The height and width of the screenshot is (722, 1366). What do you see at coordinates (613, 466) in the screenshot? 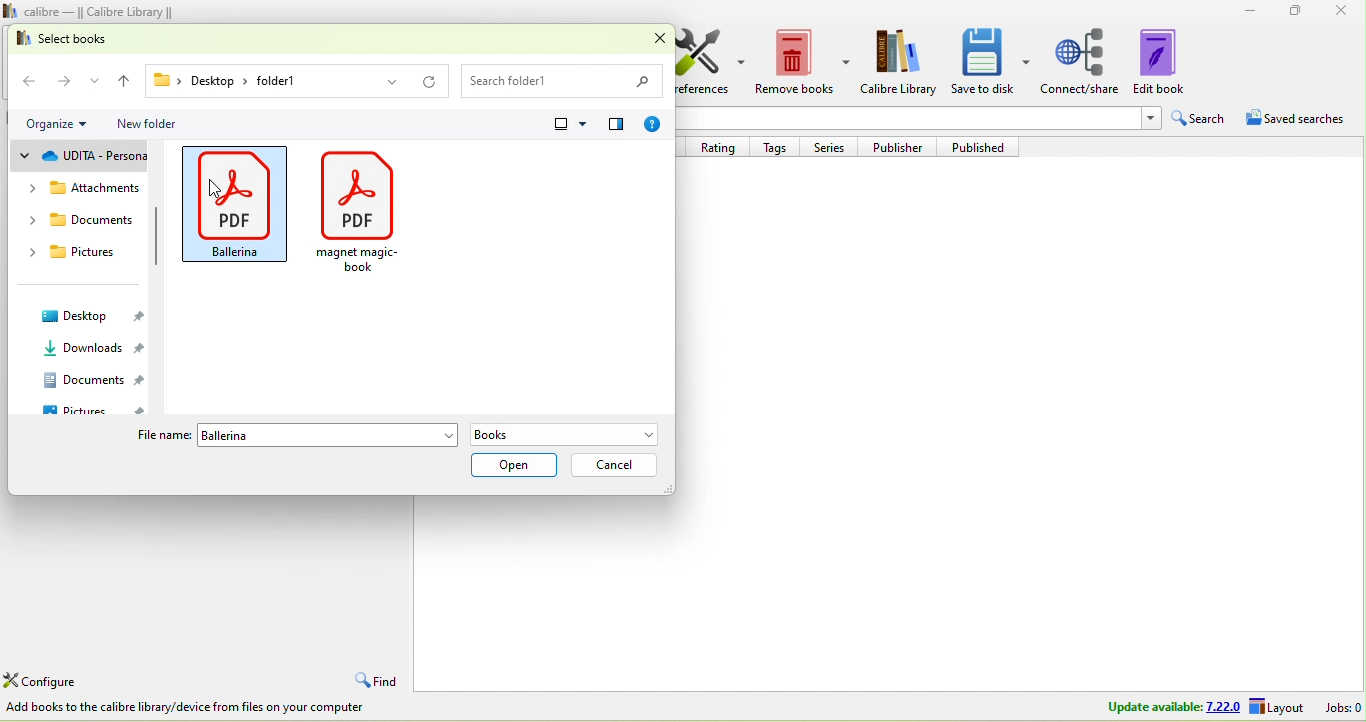
I see `cancel` at bounding box center [613, 466].